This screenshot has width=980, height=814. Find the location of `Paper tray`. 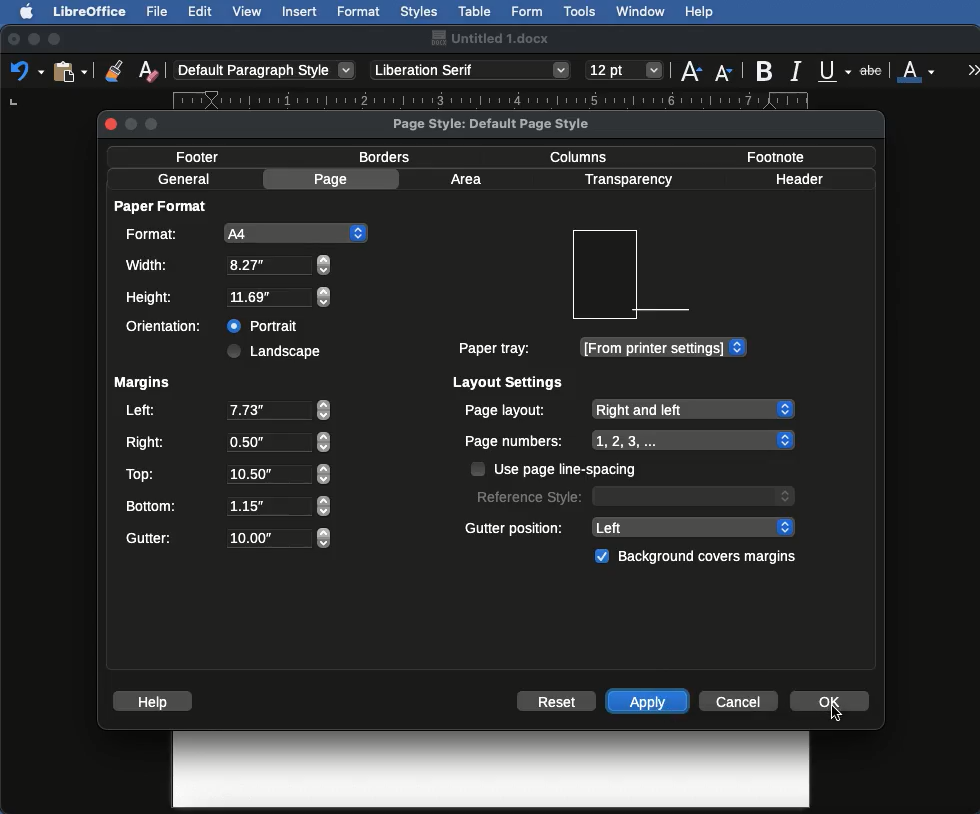

Paper tray is located at coordinates (601, 348).